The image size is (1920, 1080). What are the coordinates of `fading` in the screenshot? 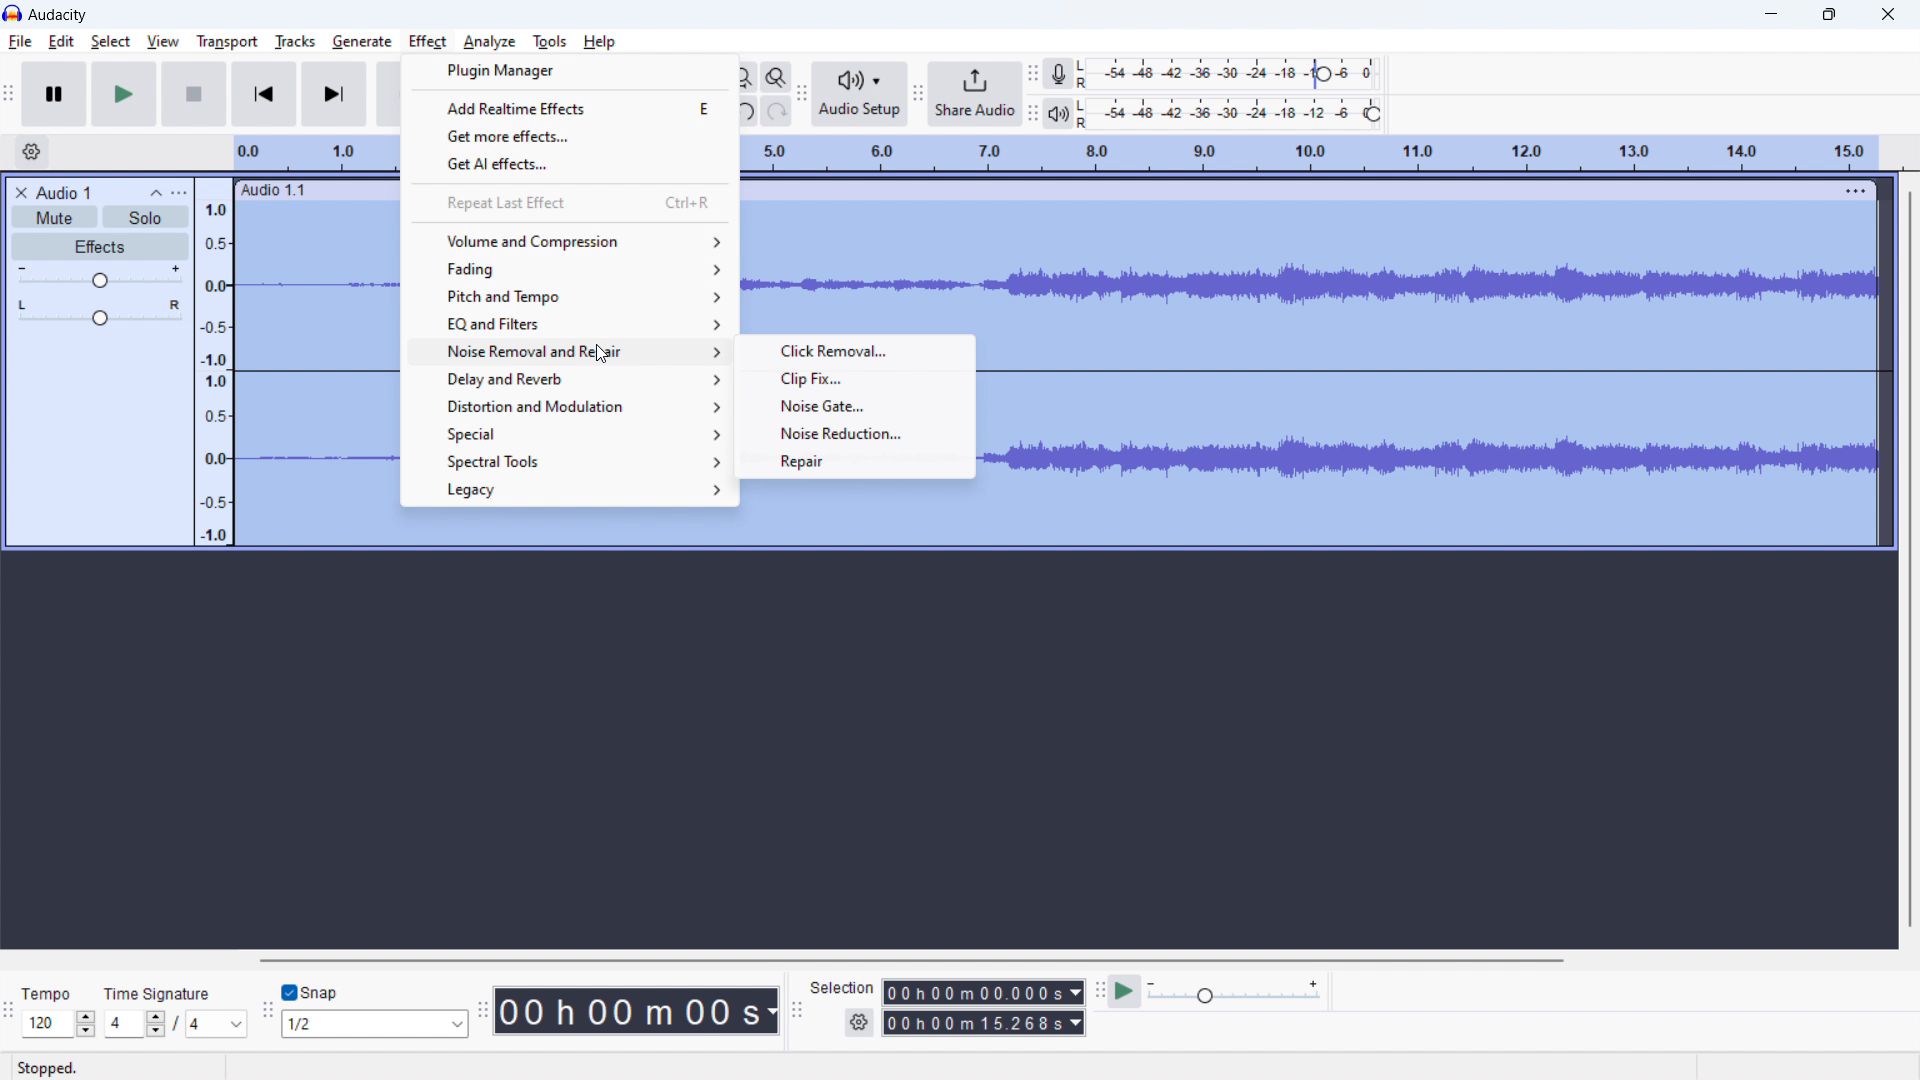 It's located at (568, 269).